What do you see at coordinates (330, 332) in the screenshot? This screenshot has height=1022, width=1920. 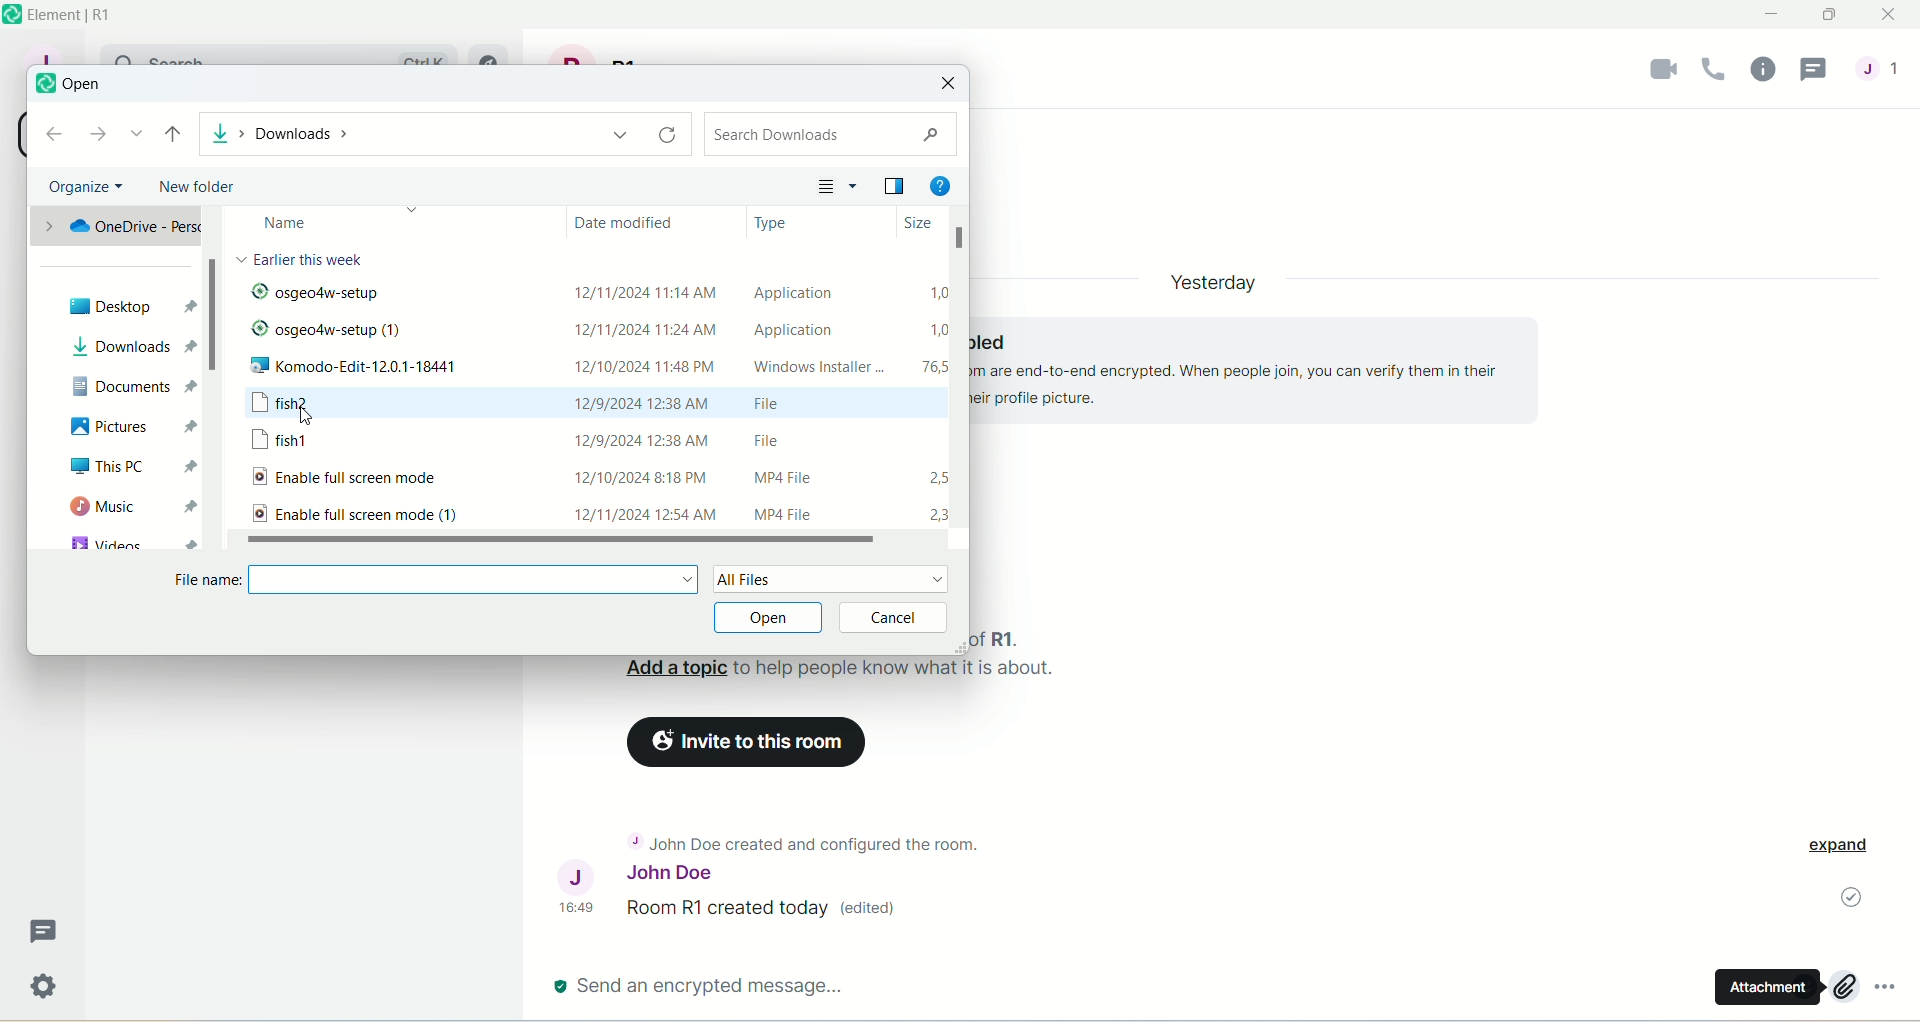 I see `» osgeodw-setup (1)` at bounding box center [330, 332].